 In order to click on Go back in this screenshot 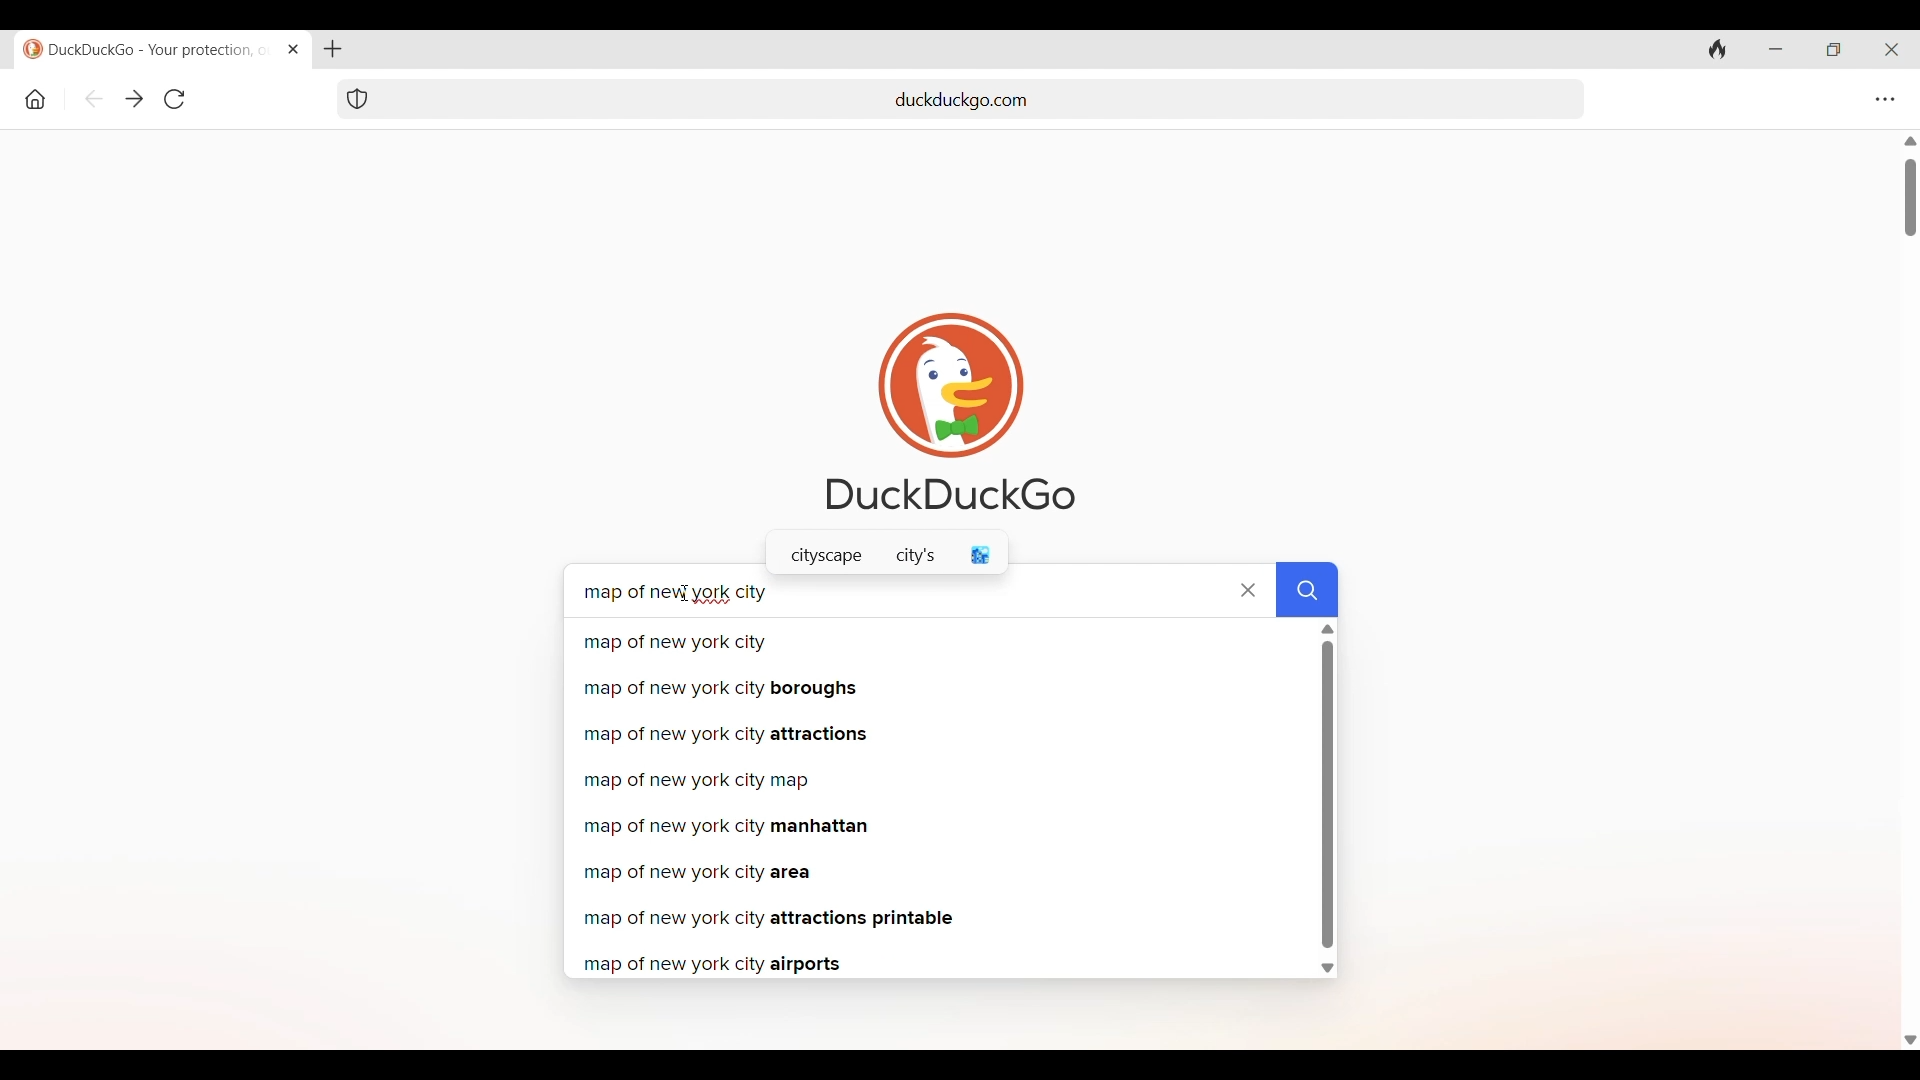, I will do `click(93, 98)`.